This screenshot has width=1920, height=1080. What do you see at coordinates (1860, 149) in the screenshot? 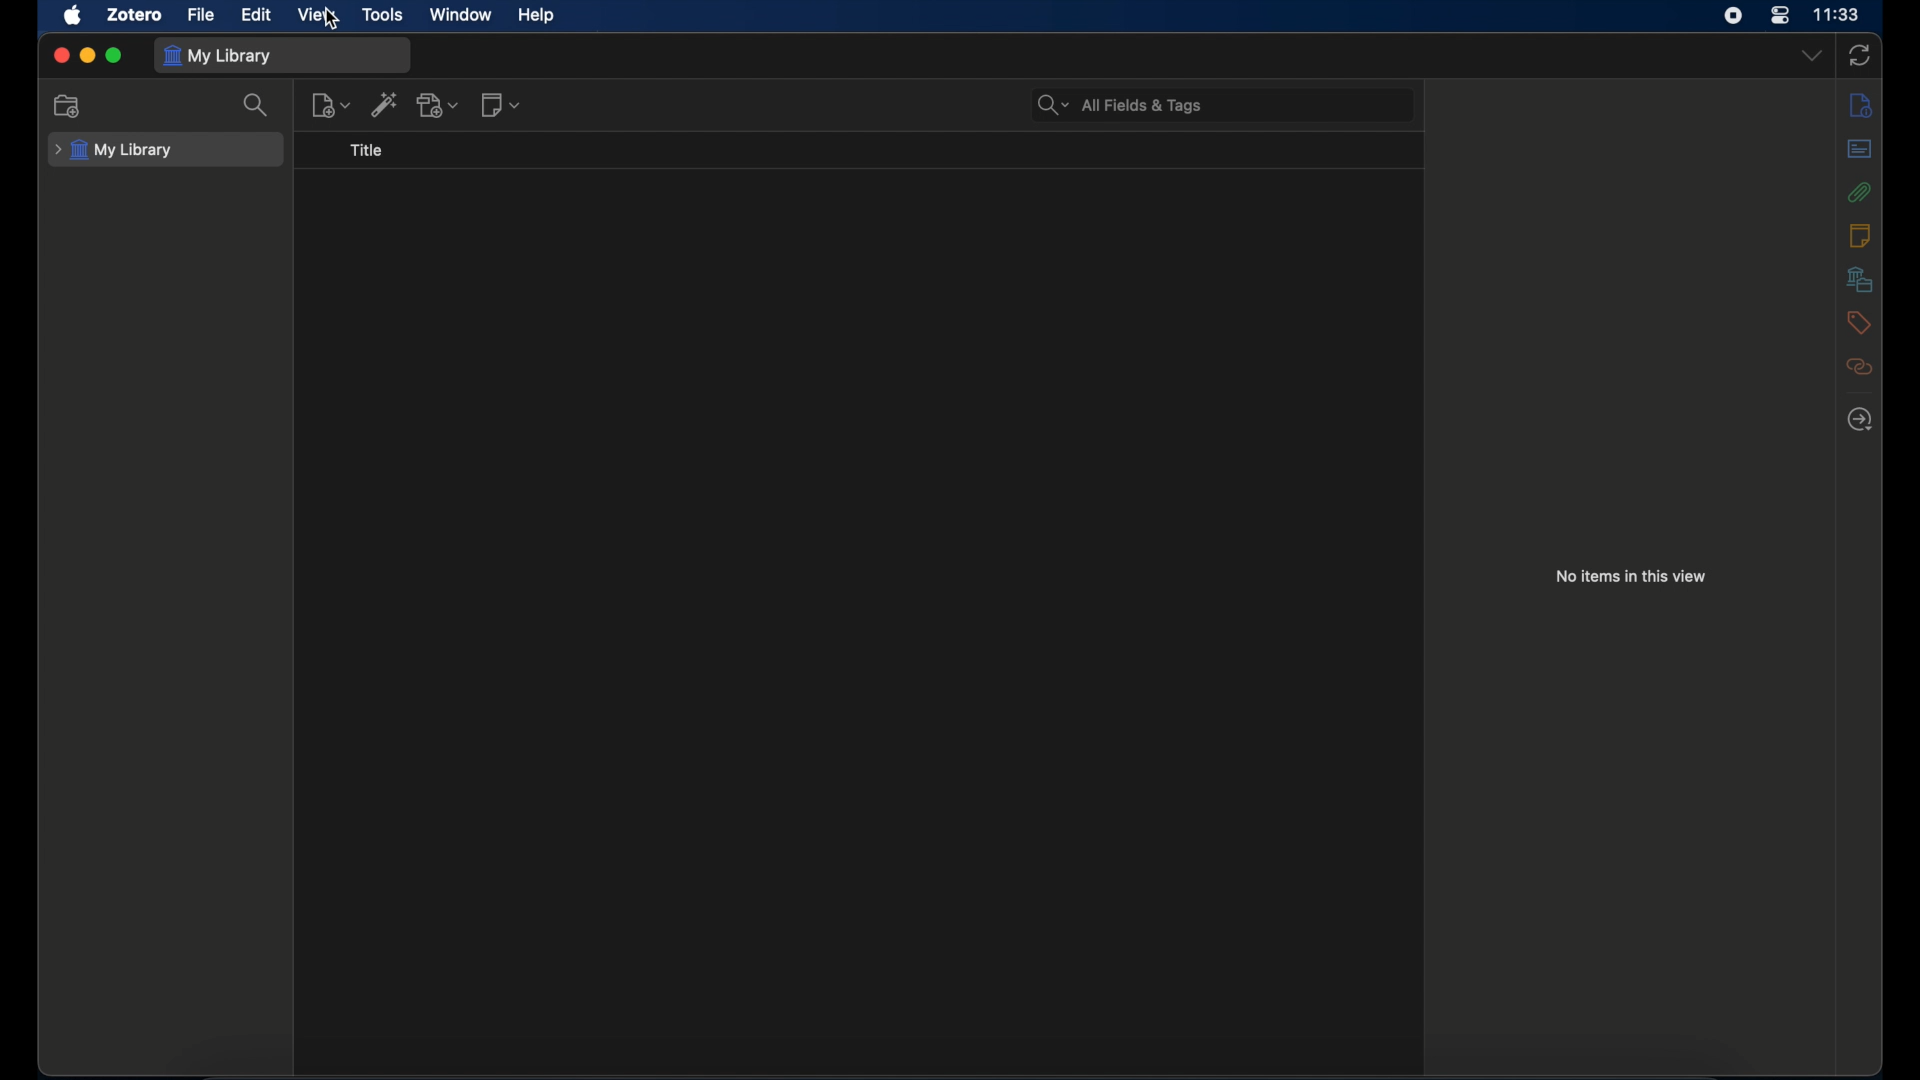
I see `abstract` at bounding box center [1860, 149].